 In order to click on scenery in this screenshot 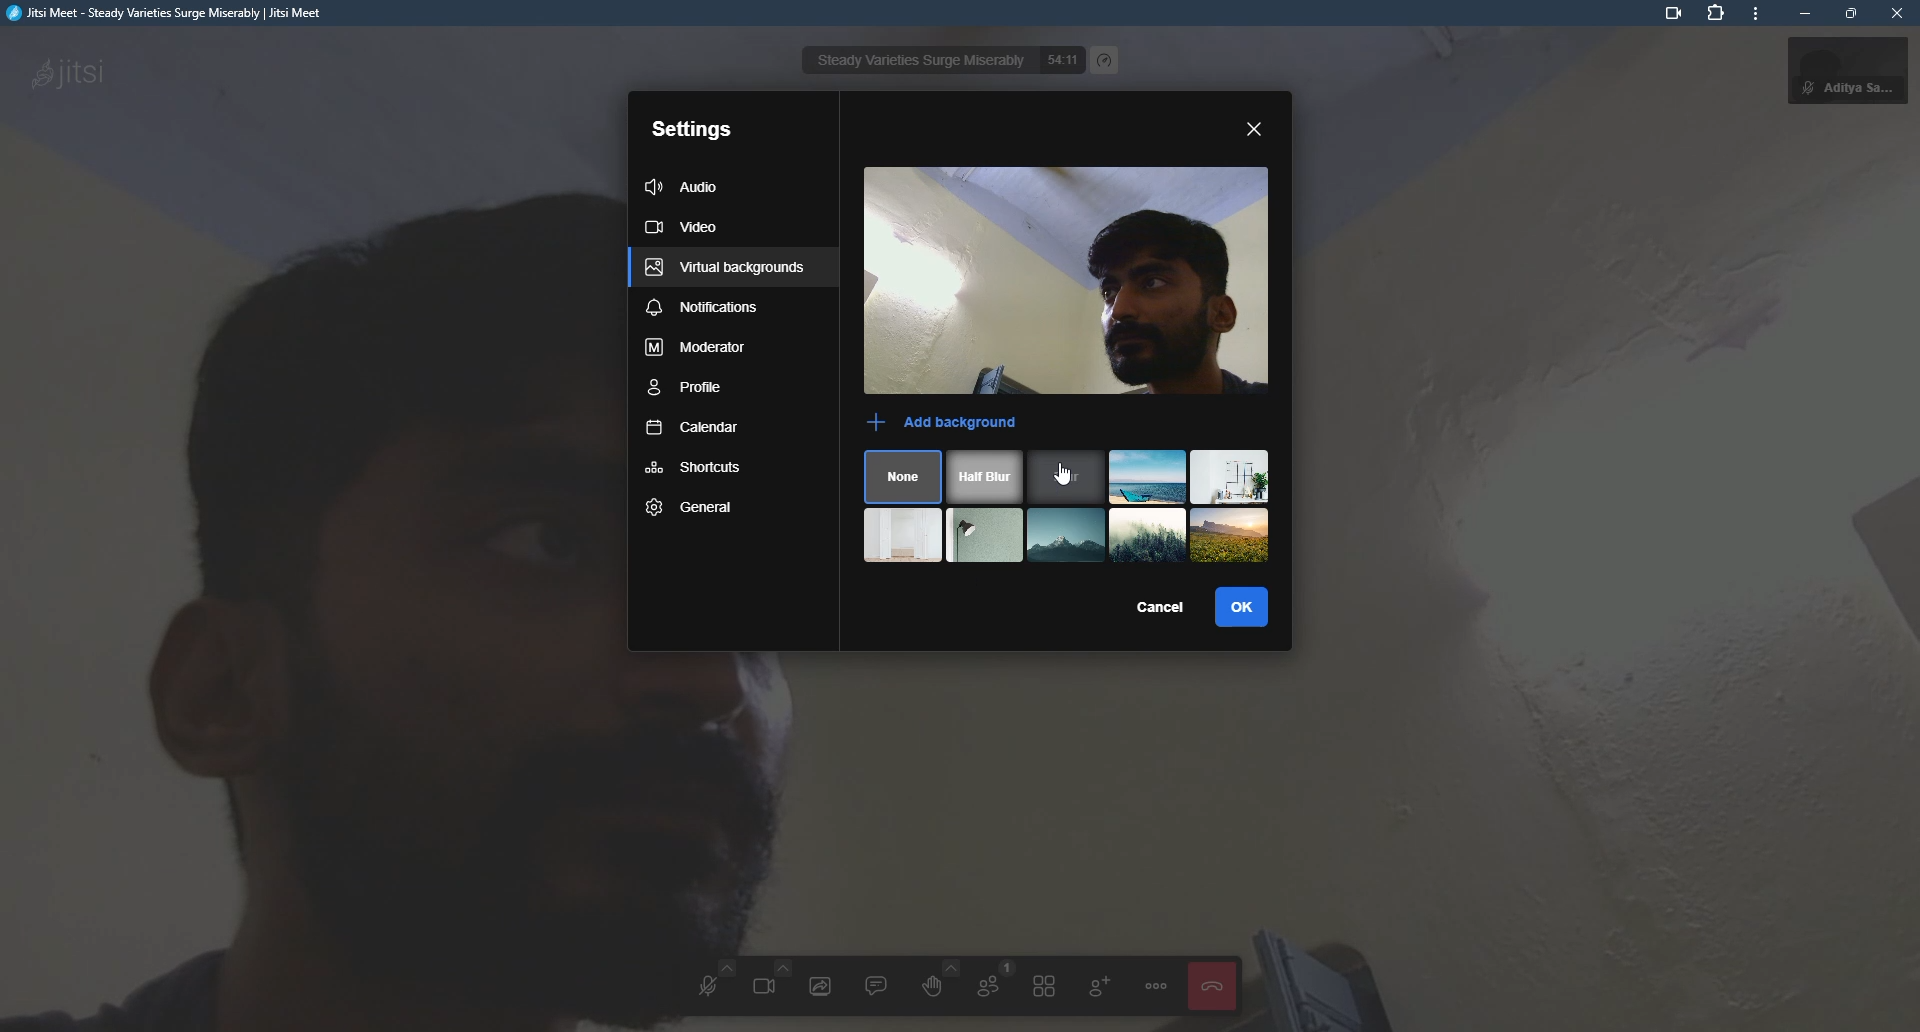, I will do `click(987, 534)`.